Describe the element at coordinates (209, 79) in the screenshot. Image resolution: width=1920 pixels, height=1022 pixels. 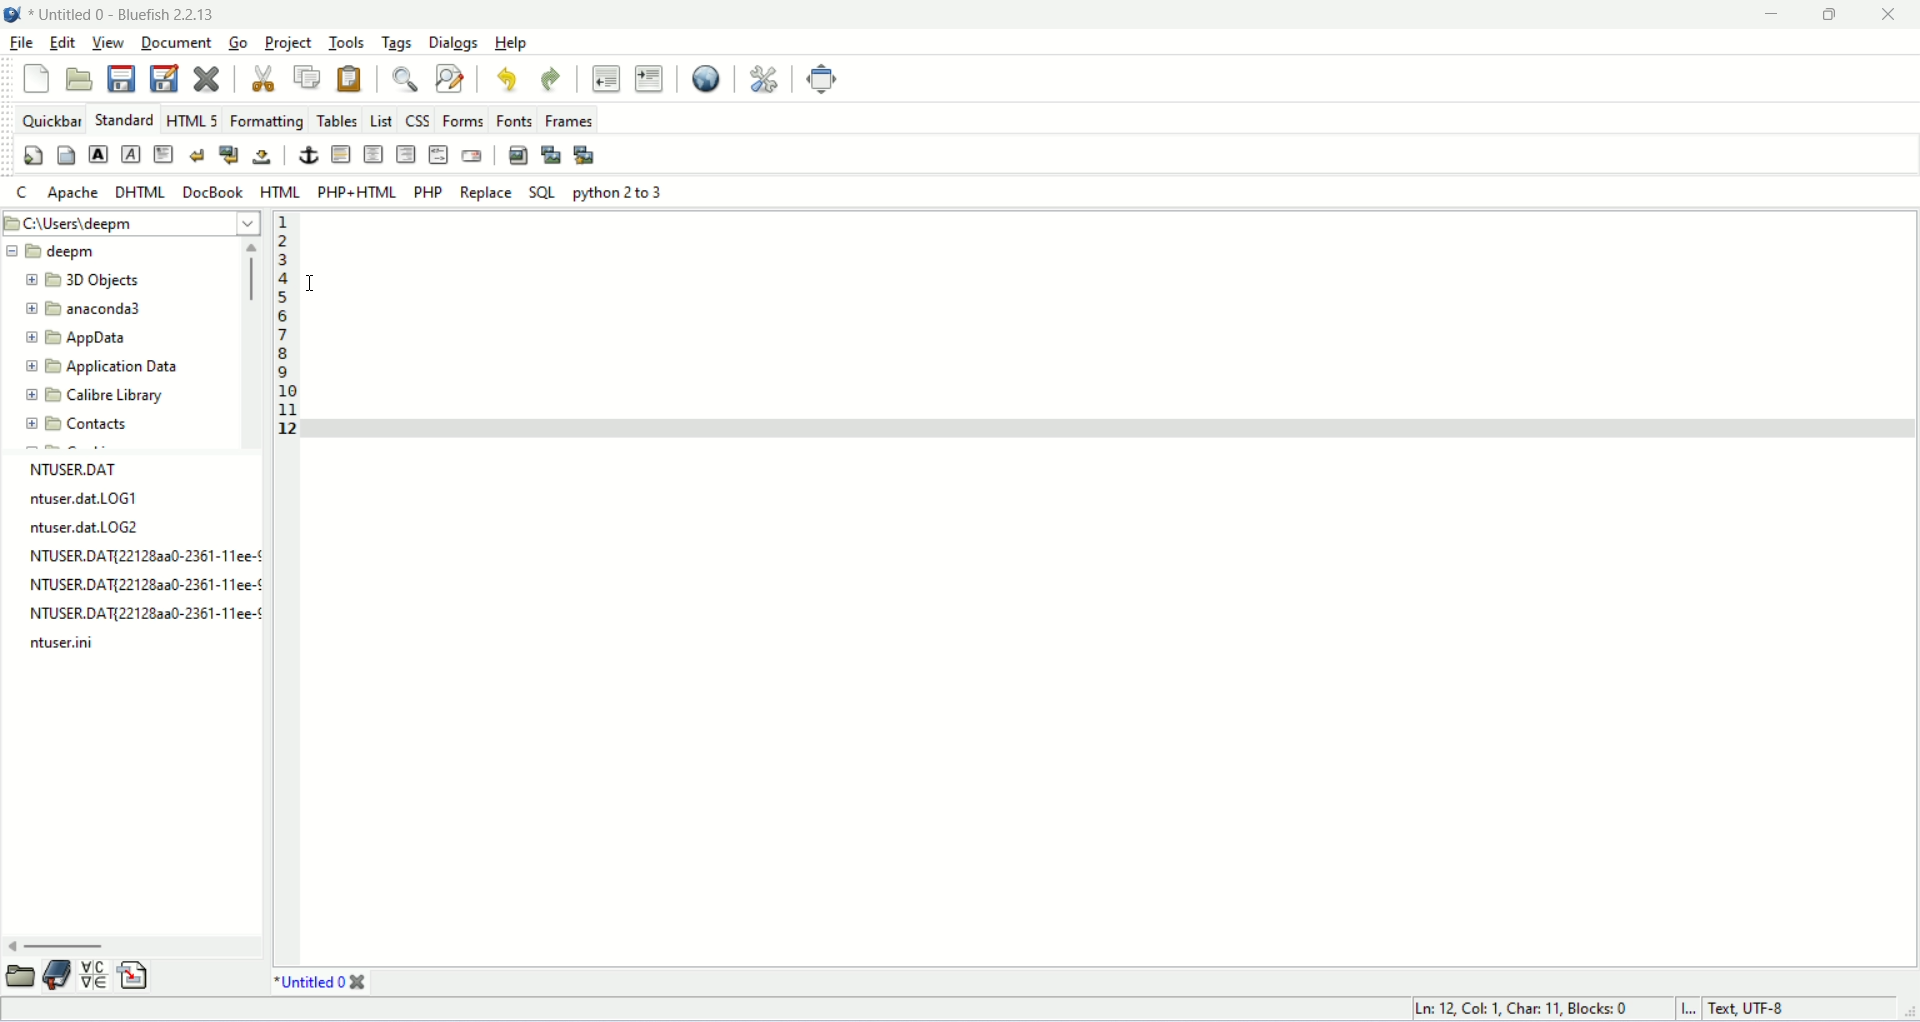
I see `close current file` at that location.